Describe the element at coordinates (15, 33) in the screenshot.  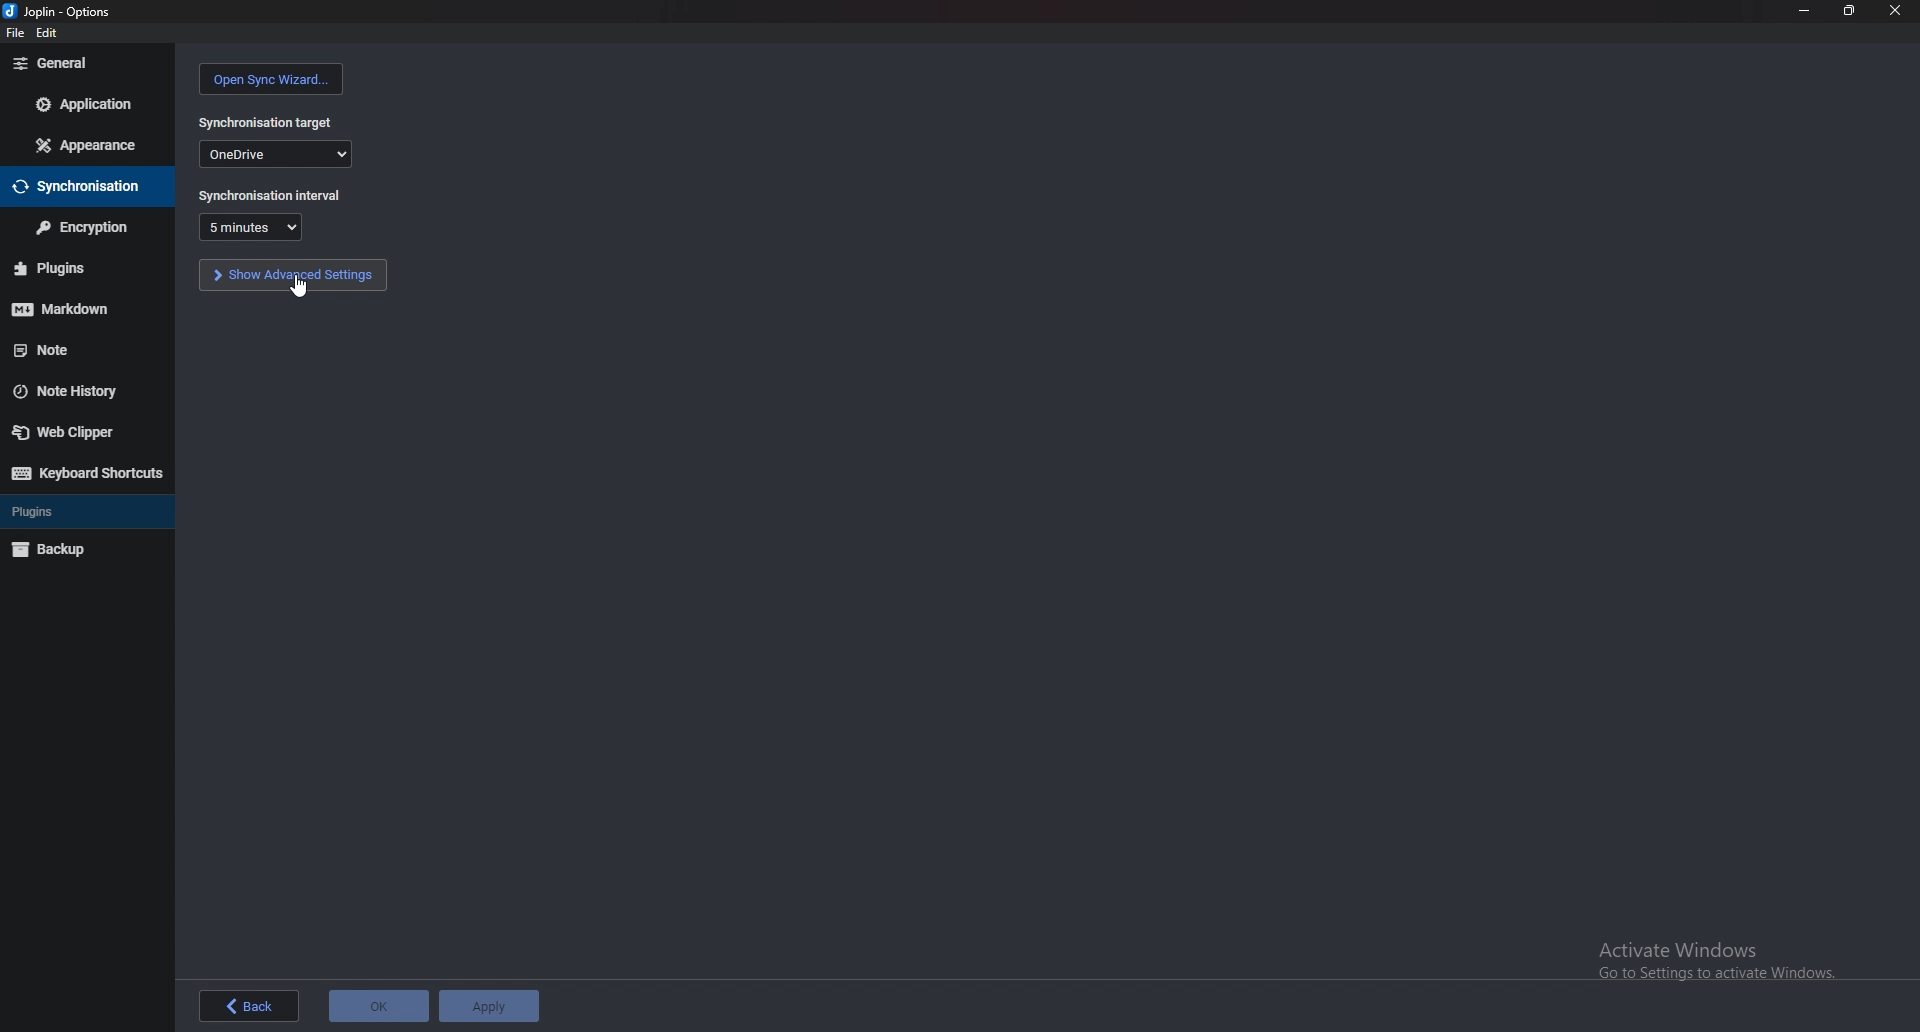
I see `file` at that location.